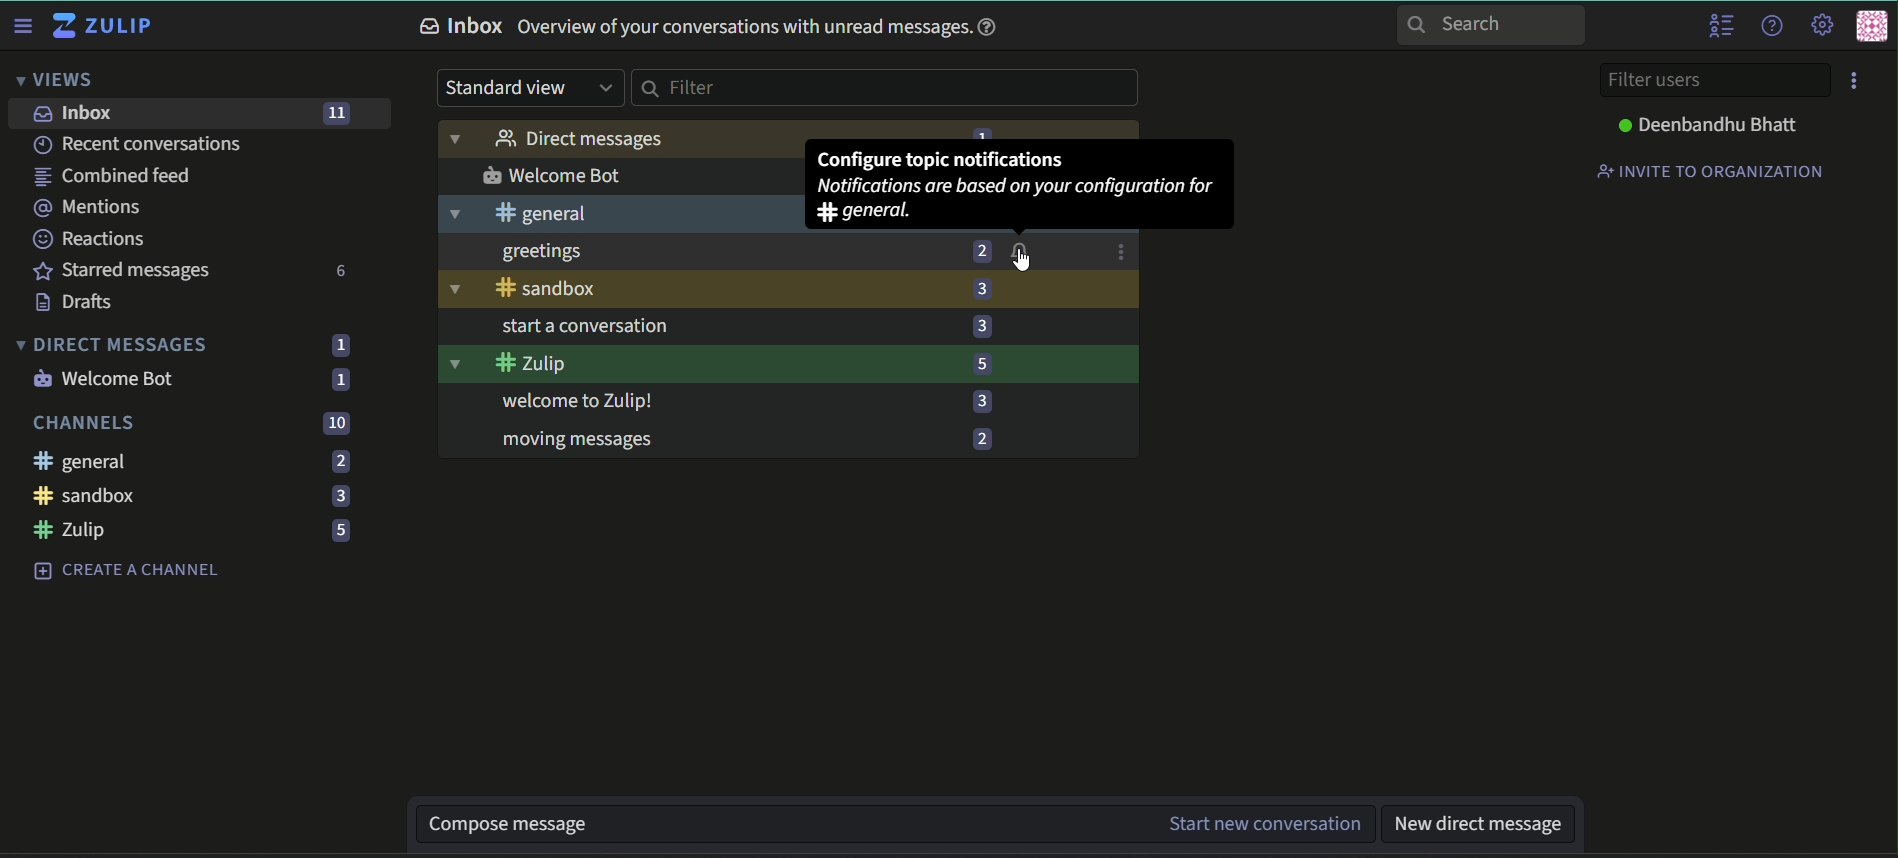  Describe the element at coordinates (1771, 24) in the screenshot. I see `help menu` at that location.